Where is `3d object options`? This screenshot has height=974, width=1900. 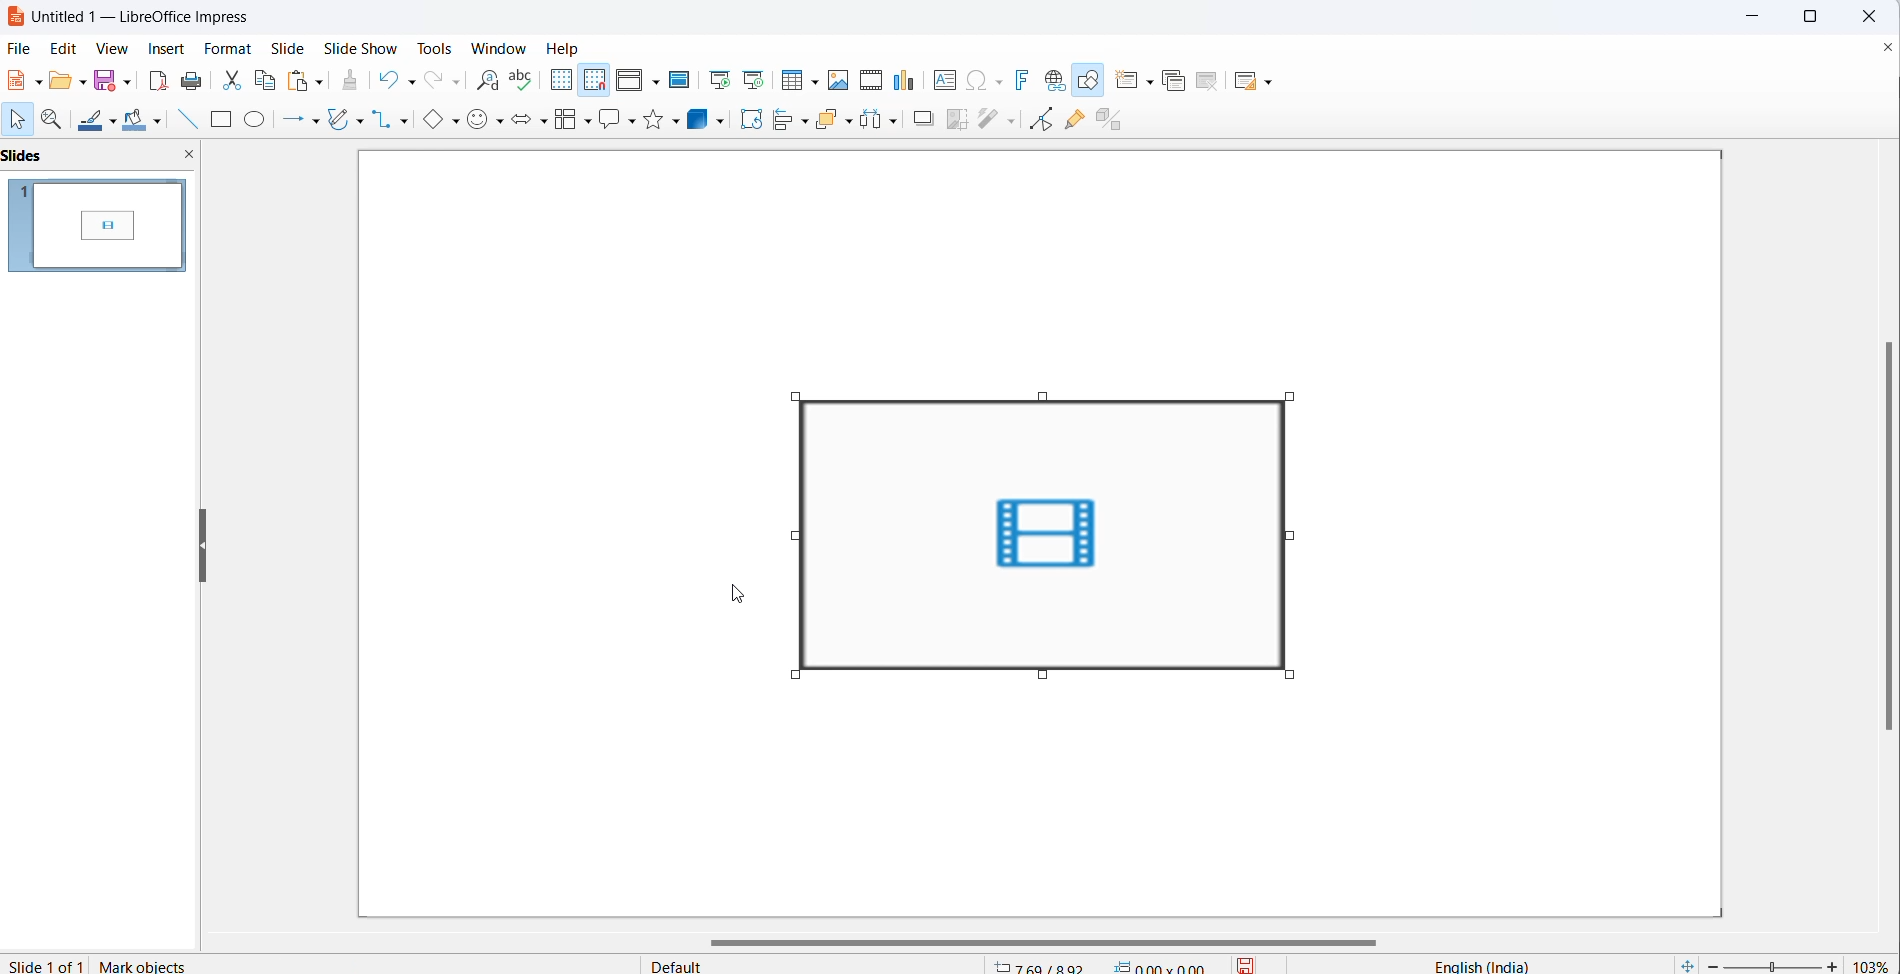 3d object options is located at coordinates (723, 121).